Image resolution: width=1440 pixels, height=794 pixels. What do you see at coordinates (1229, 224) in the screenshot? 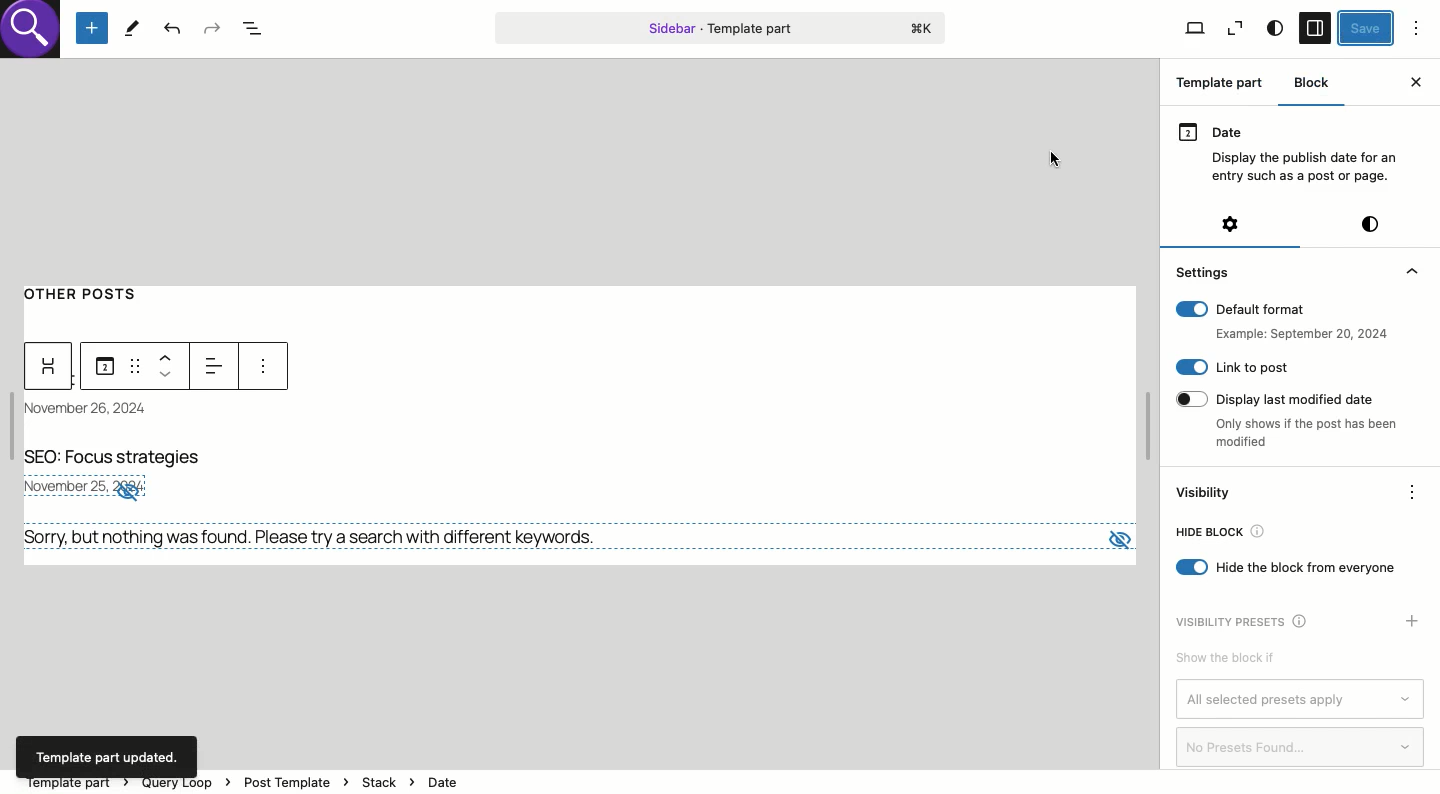
I see `Settings` at bounding box center [1229, 224].